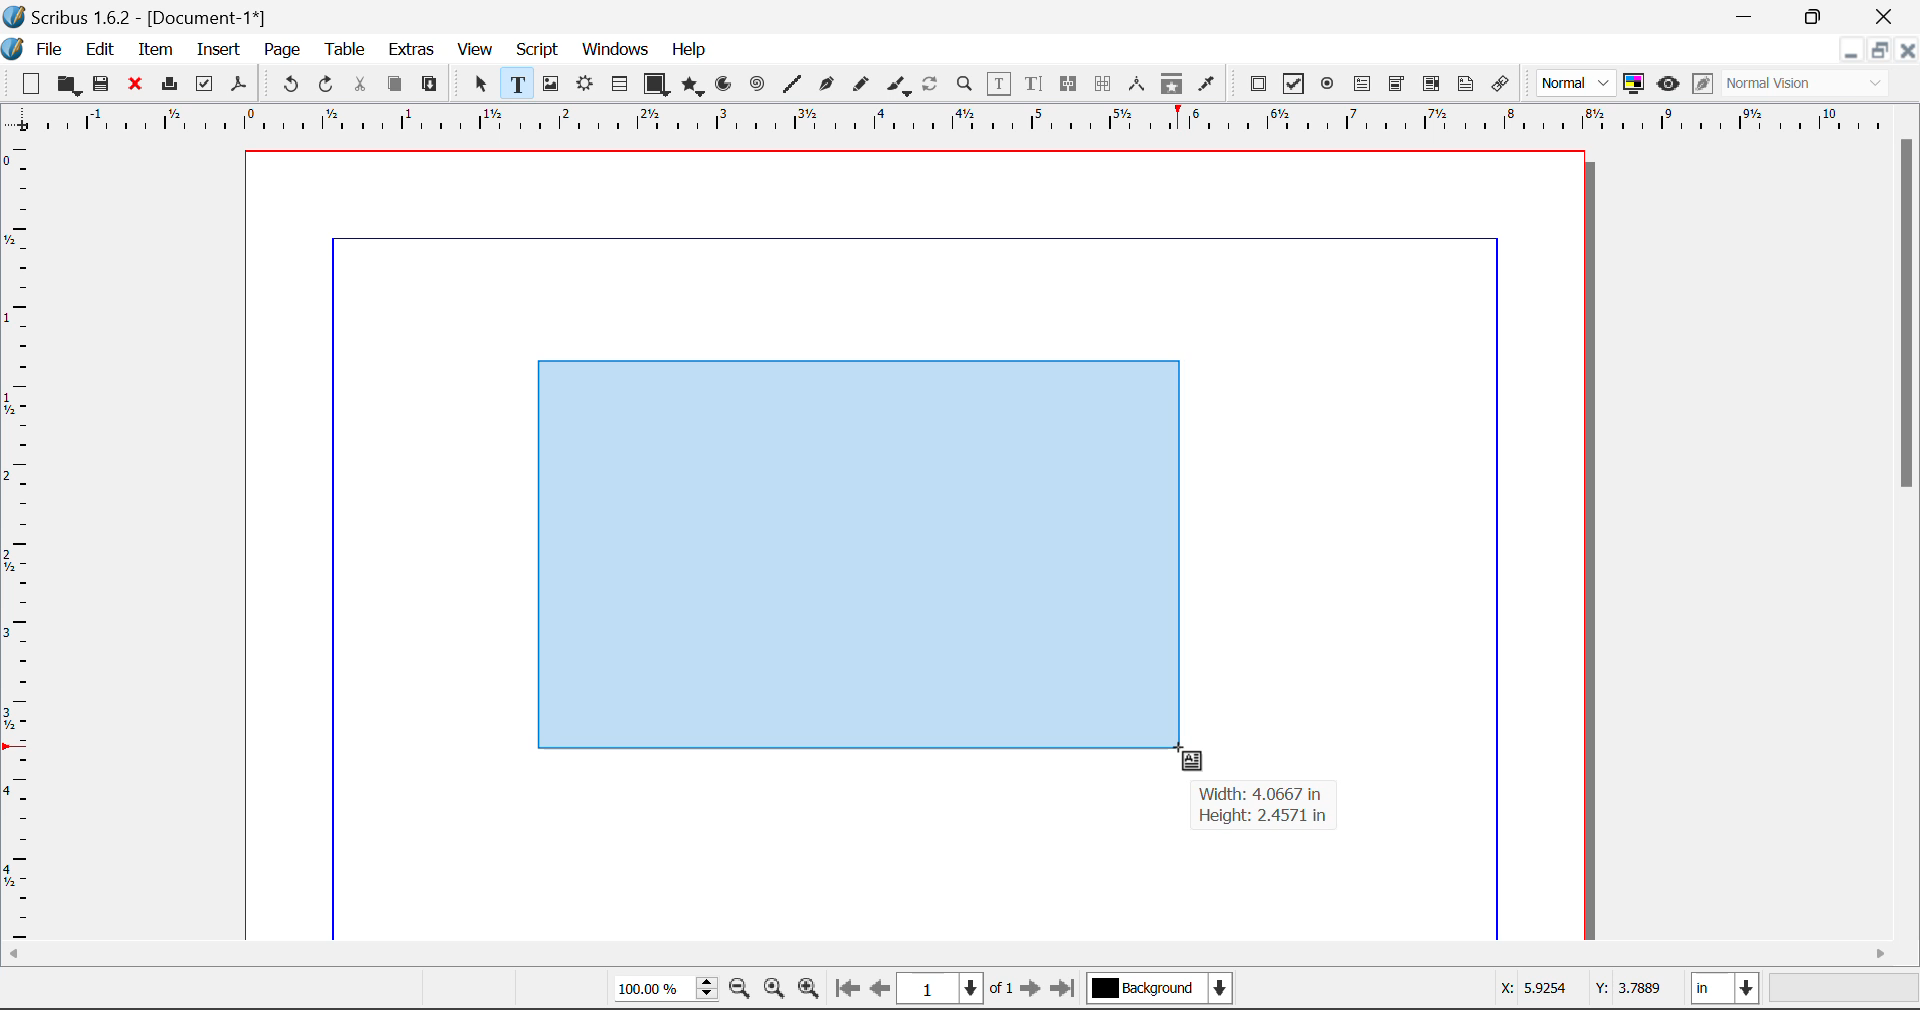  What do you see at coordinates (1850, 50) in the screenshot?
I see `Restore Down` at bounding box center [1850, 50].